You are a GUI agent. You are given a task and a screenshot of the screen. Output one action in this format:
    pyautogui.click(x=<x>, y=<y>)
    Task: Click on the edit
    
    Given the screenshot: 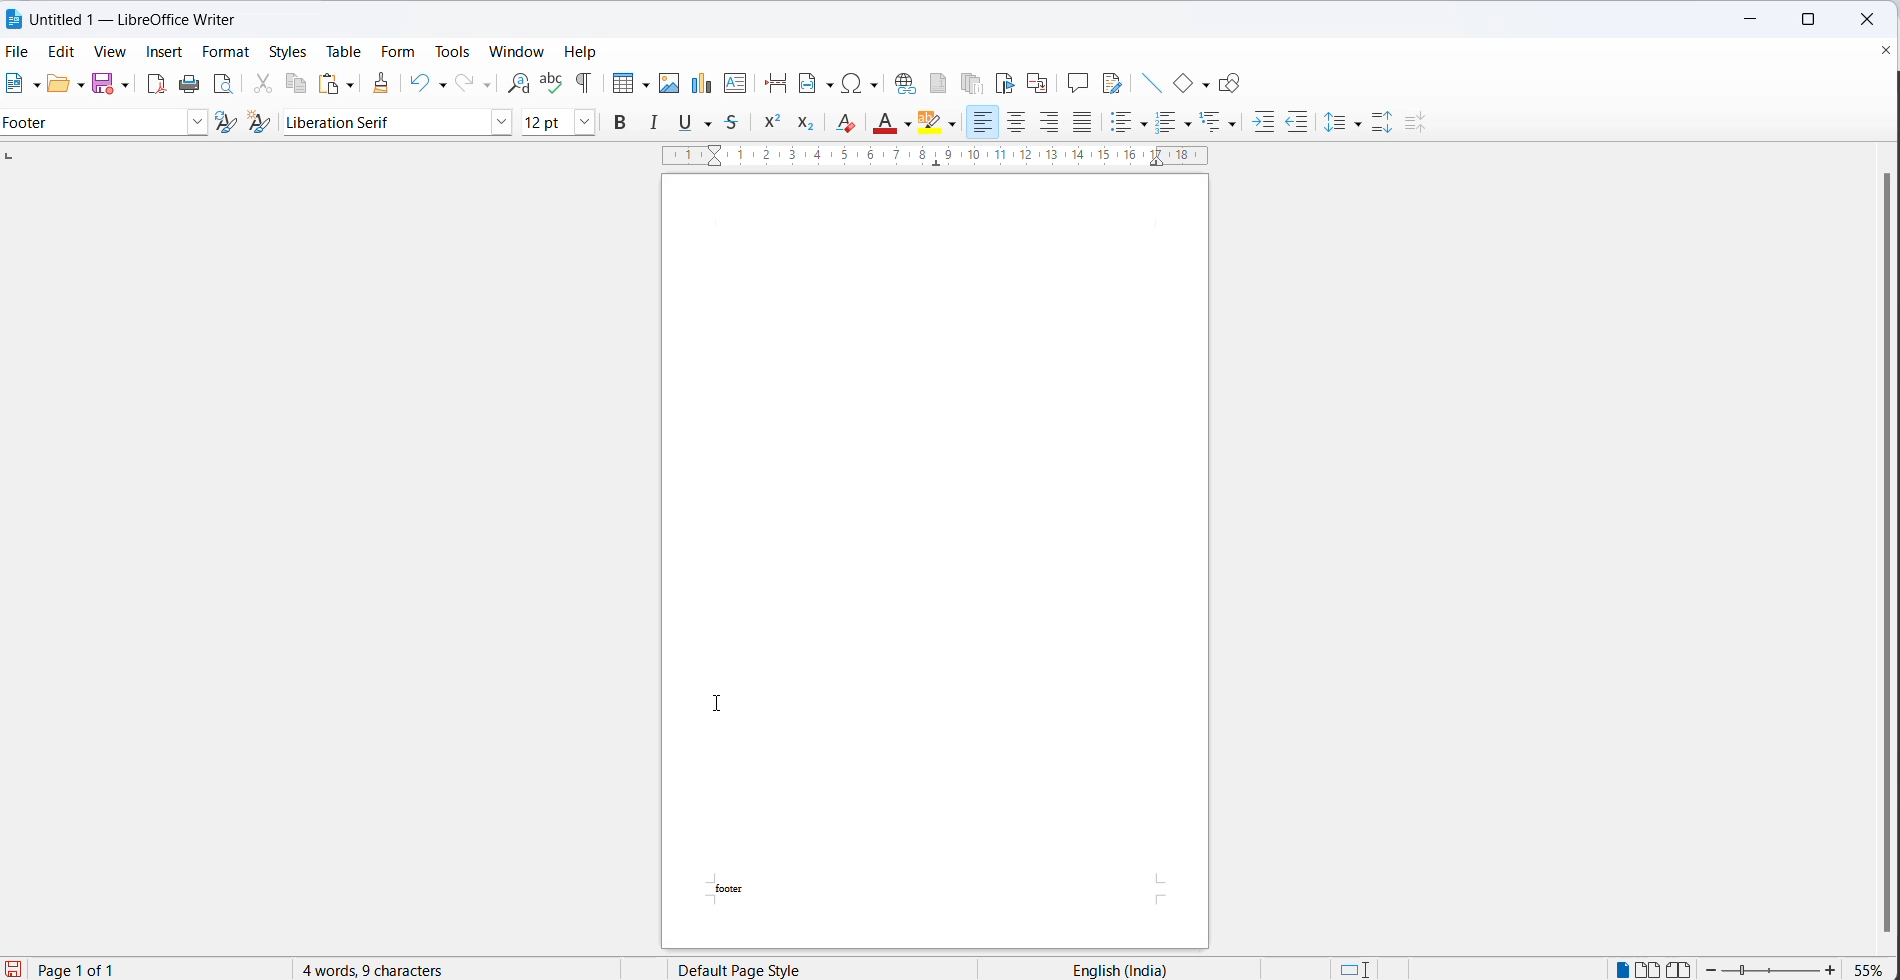 What is the action you would take?
    pyautogui.click(x=66, y=53)
    